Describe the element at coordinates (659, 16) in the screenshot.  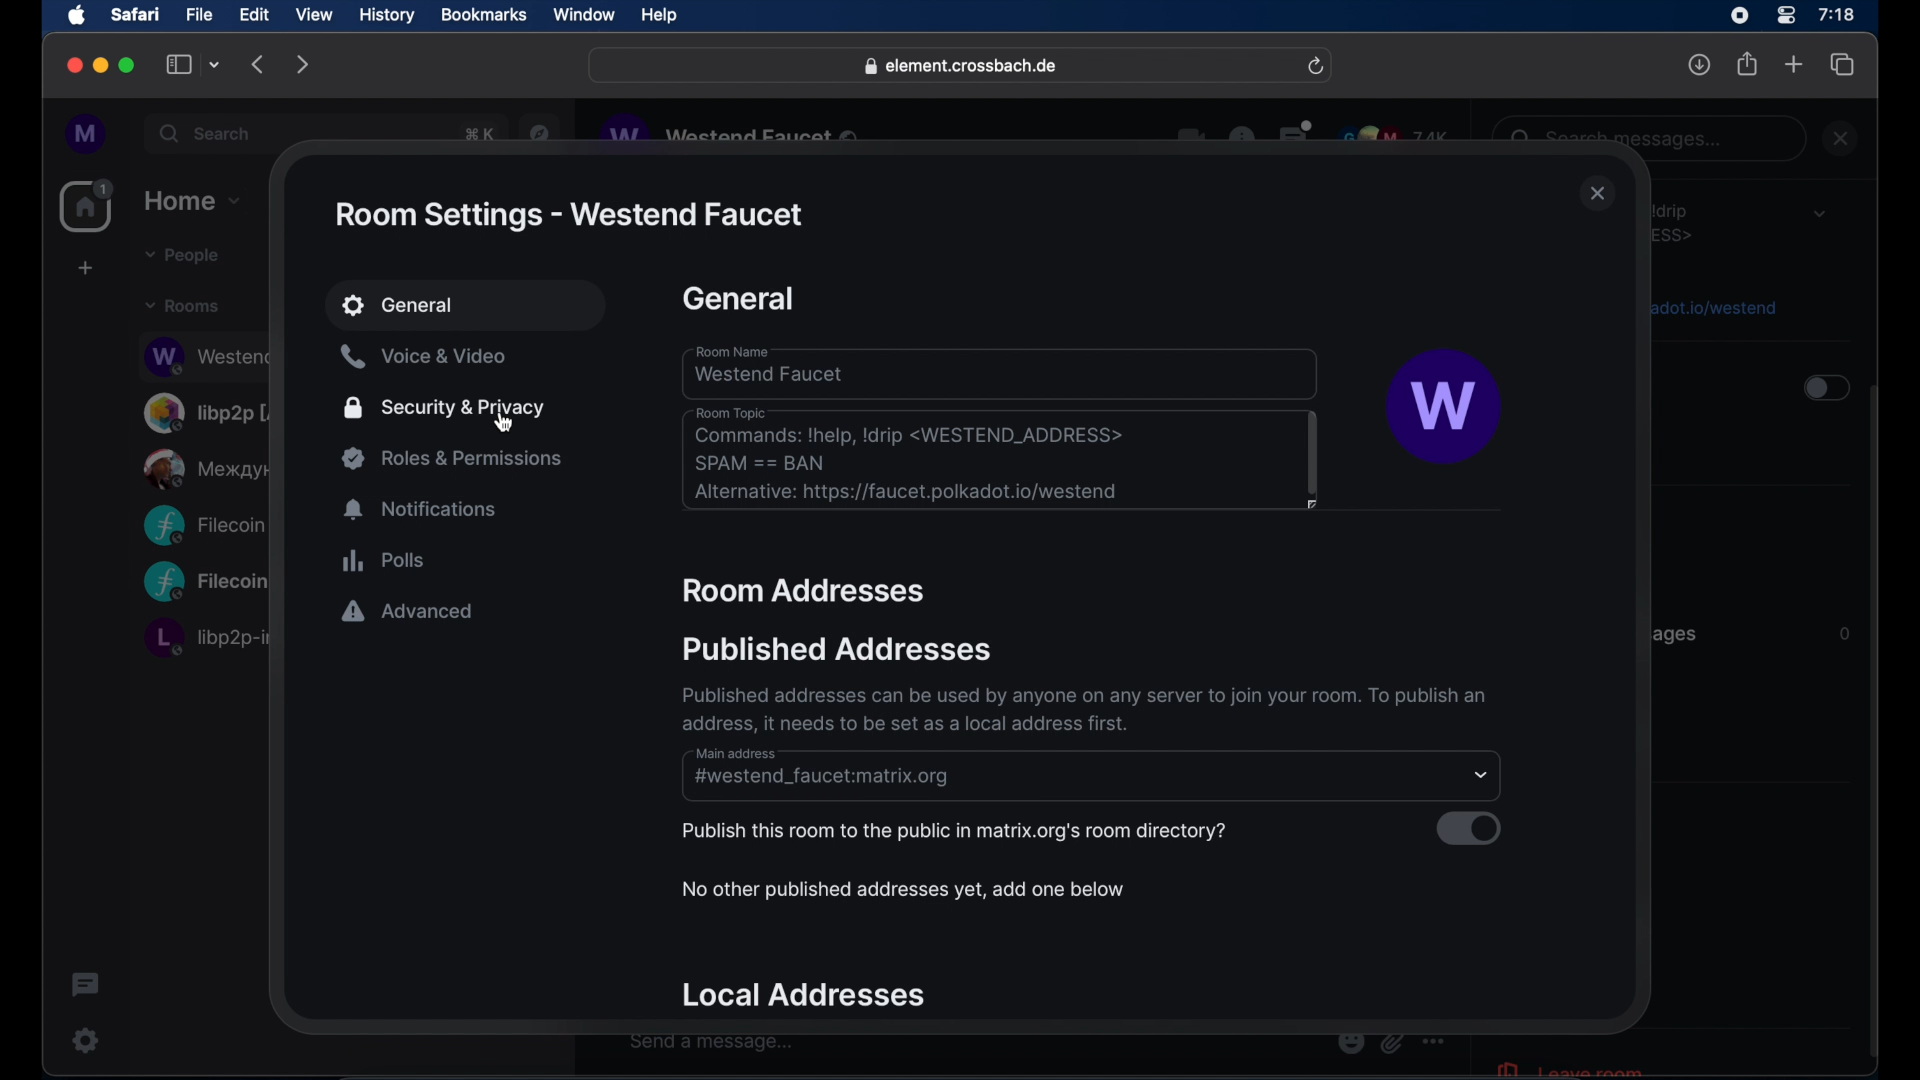
I see `help` at that location.